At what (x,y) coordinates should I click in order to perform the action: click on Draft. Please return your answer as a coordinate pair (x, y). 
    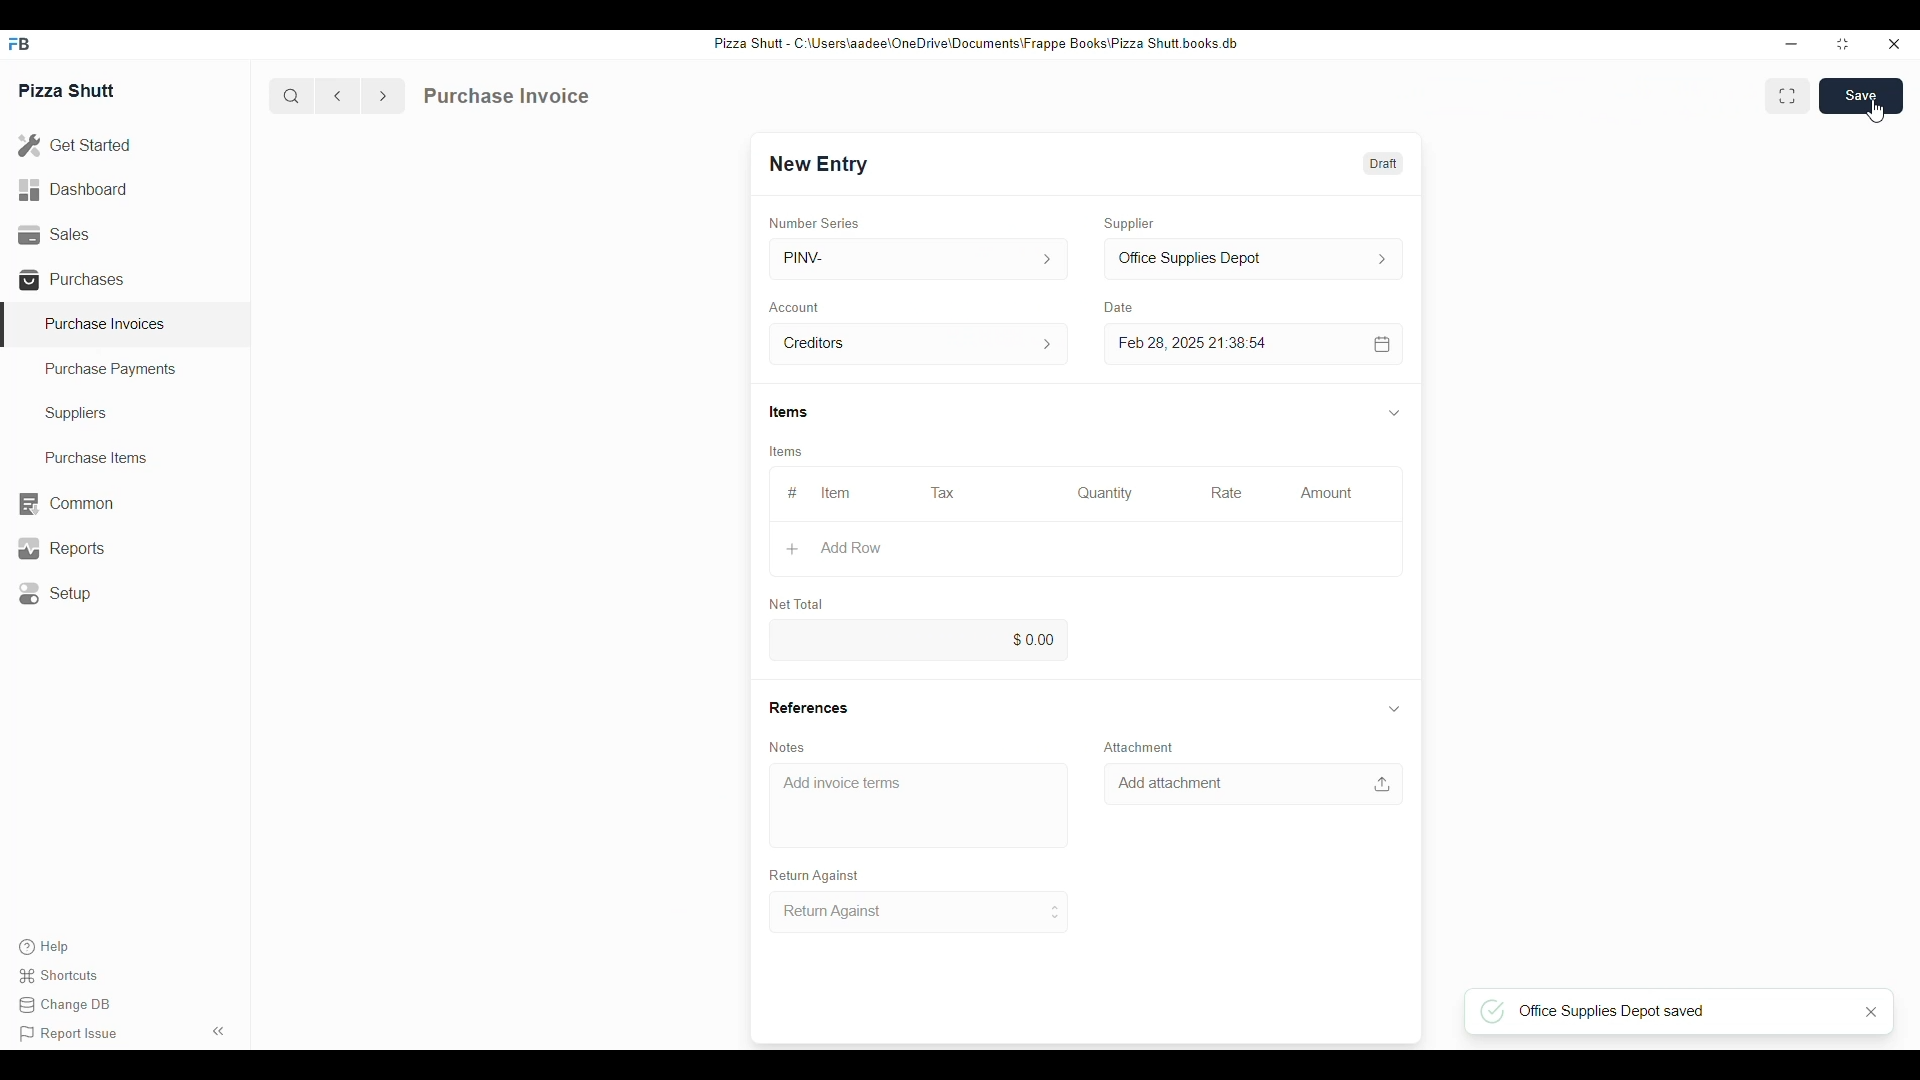
    Looking at the image, I should click on (1382, 163).